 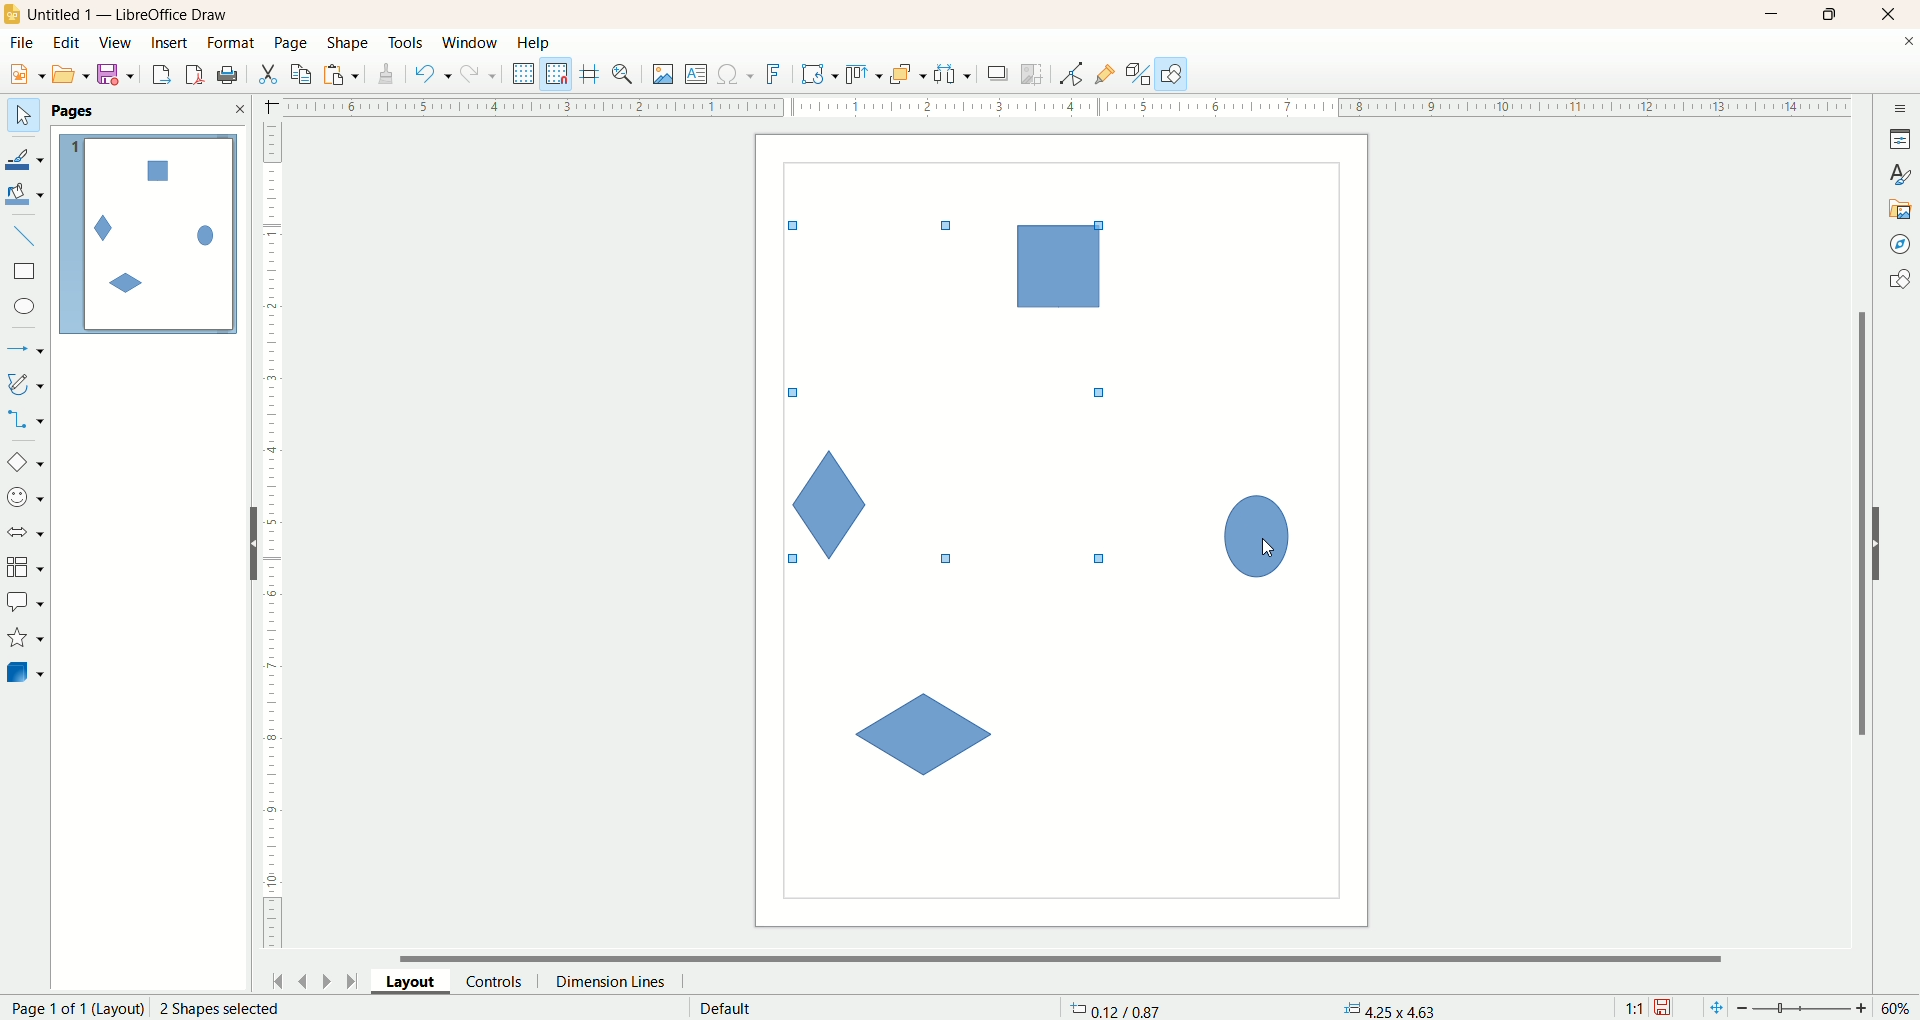 I want to click on pages, so click(x=73, y=111).